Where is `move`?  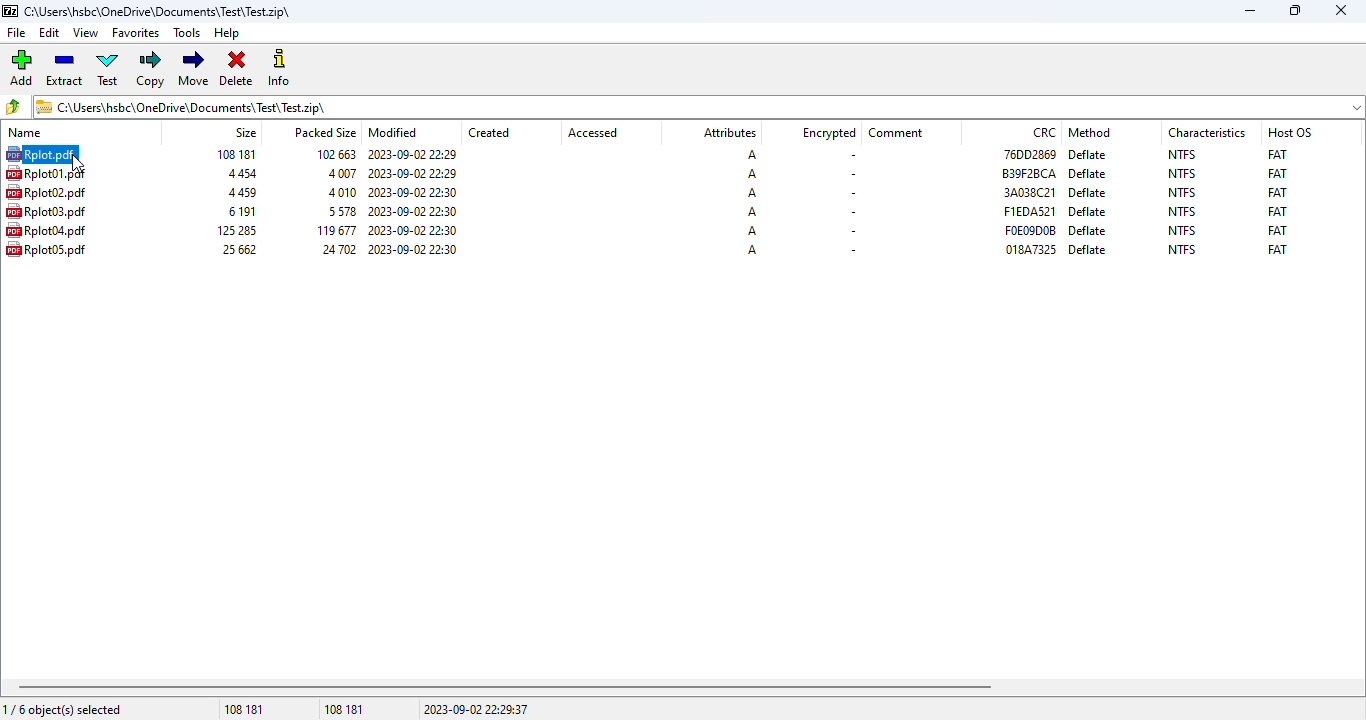
move is located at coordinates (193, 68).